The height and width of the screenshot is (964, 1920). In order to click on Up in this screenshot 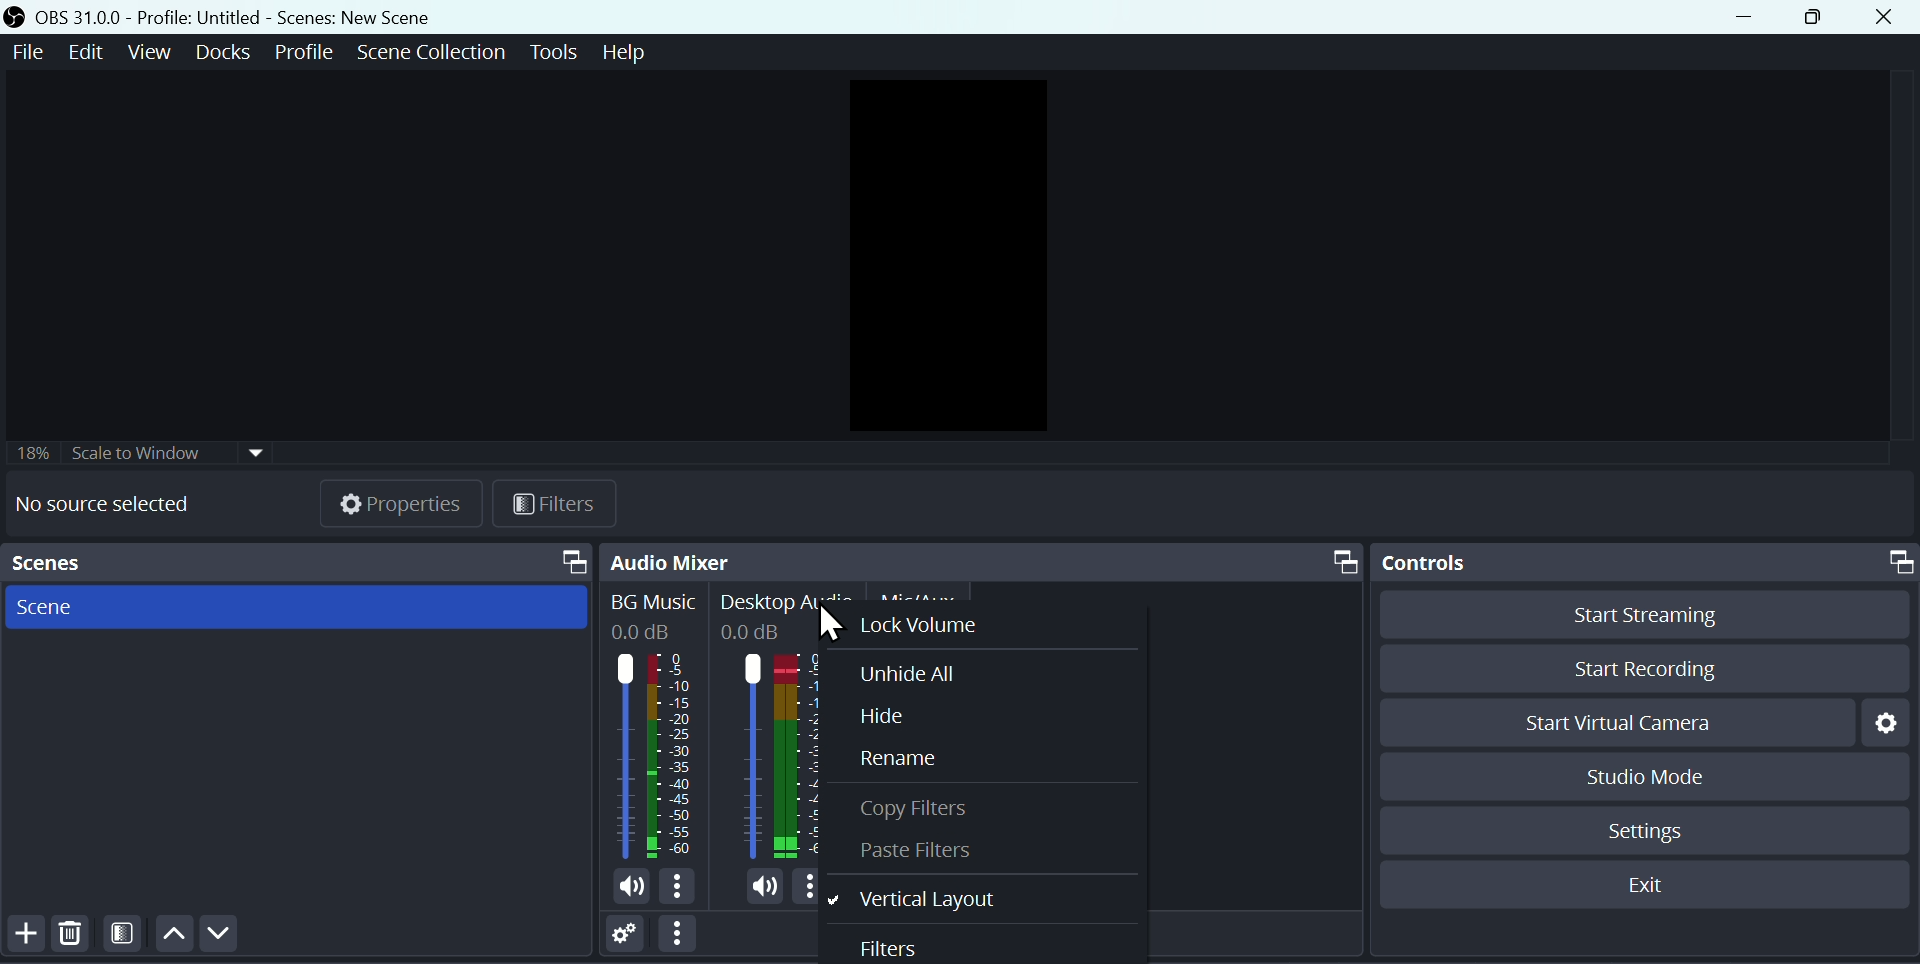, I will do `click(173, 936)`.